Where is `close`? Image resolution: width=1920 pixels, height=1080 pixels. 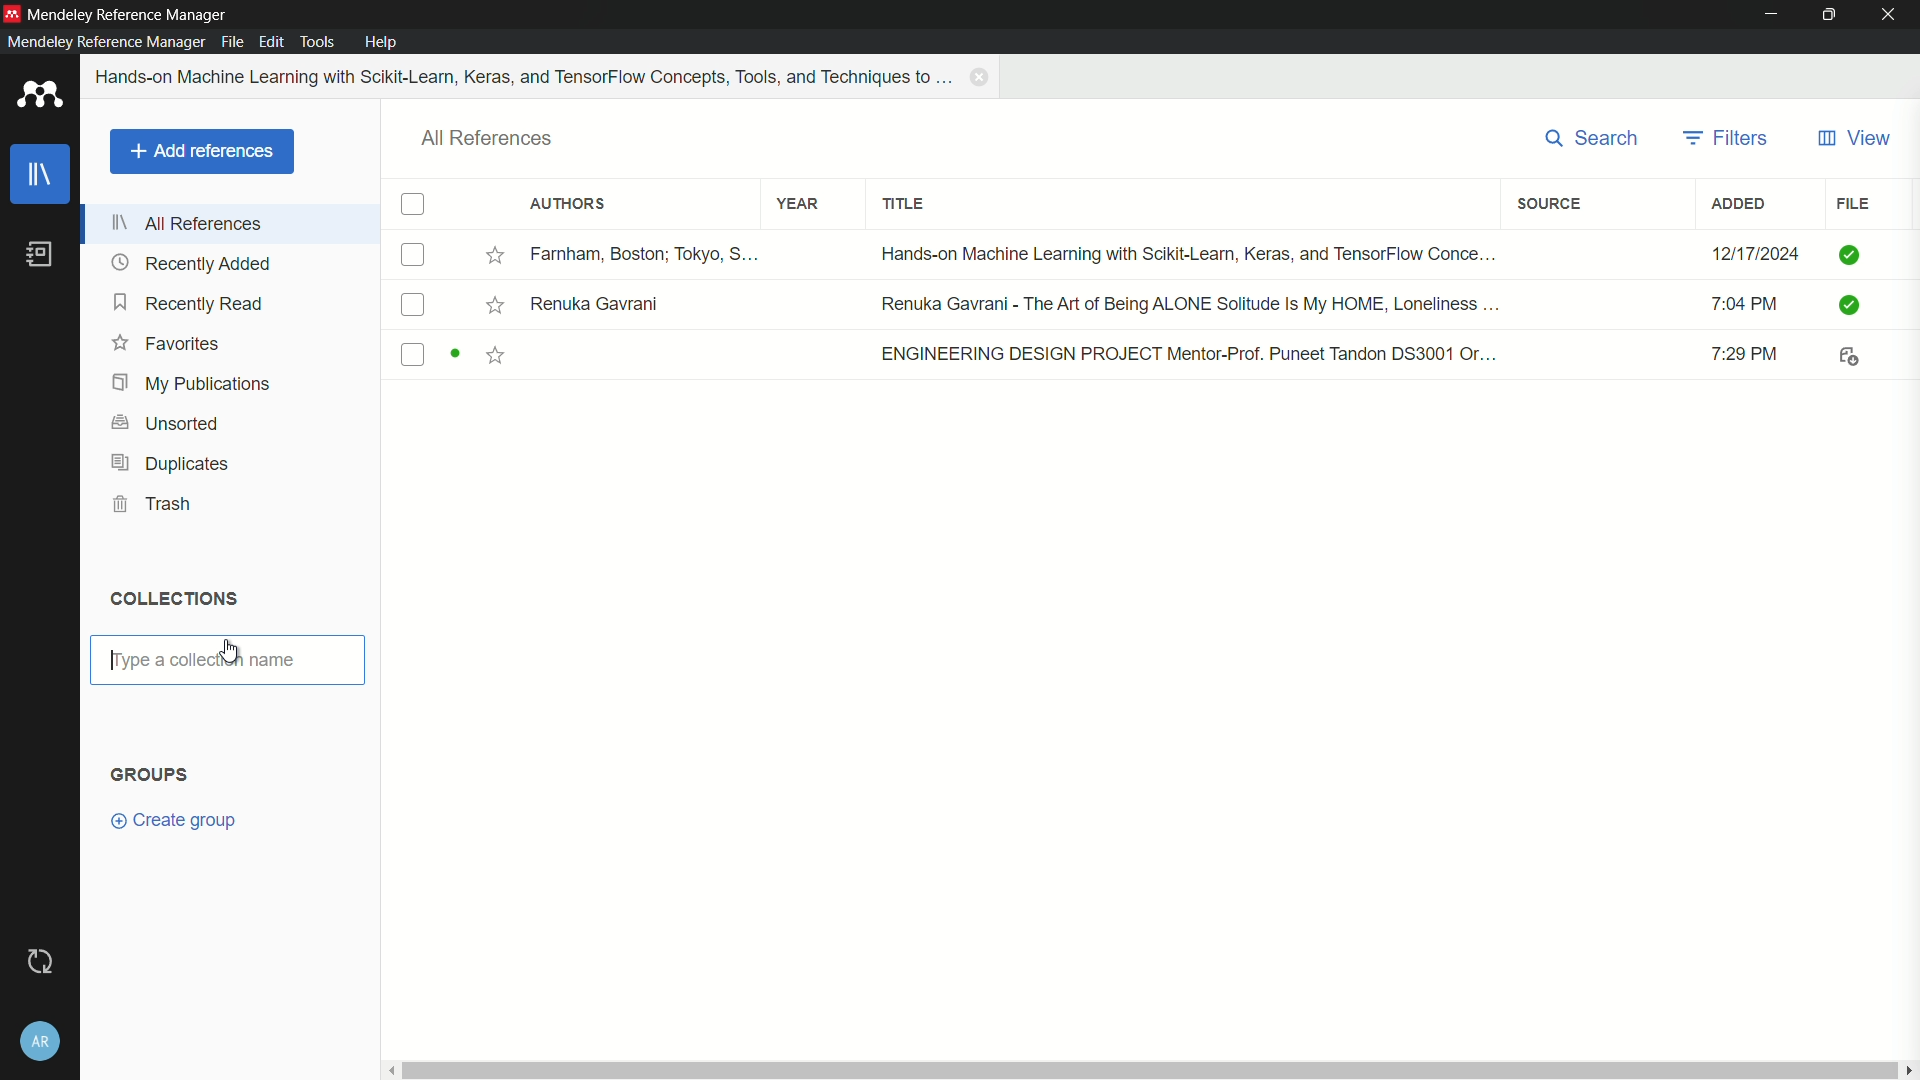
close is located at coordinates (1894, 15).